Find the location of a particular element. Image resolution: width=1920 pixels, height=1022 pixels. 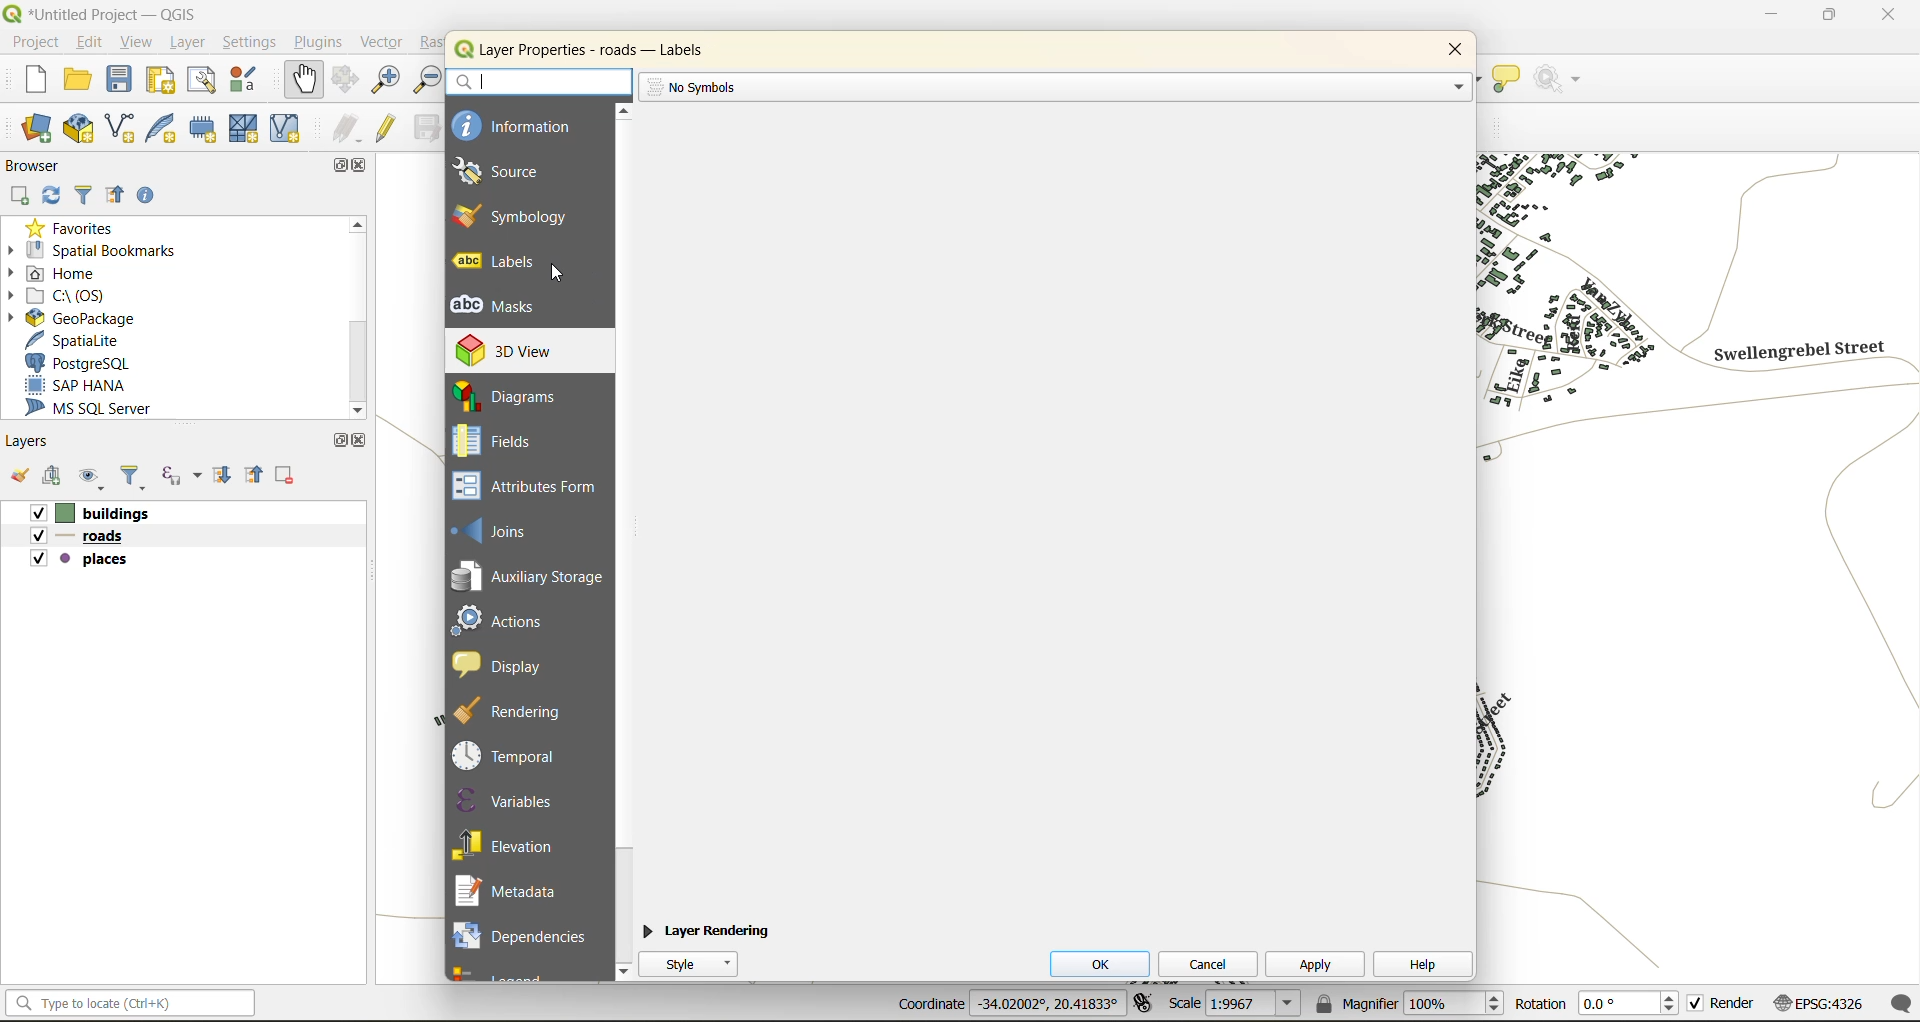

help is located at coordinates (1421, 964).